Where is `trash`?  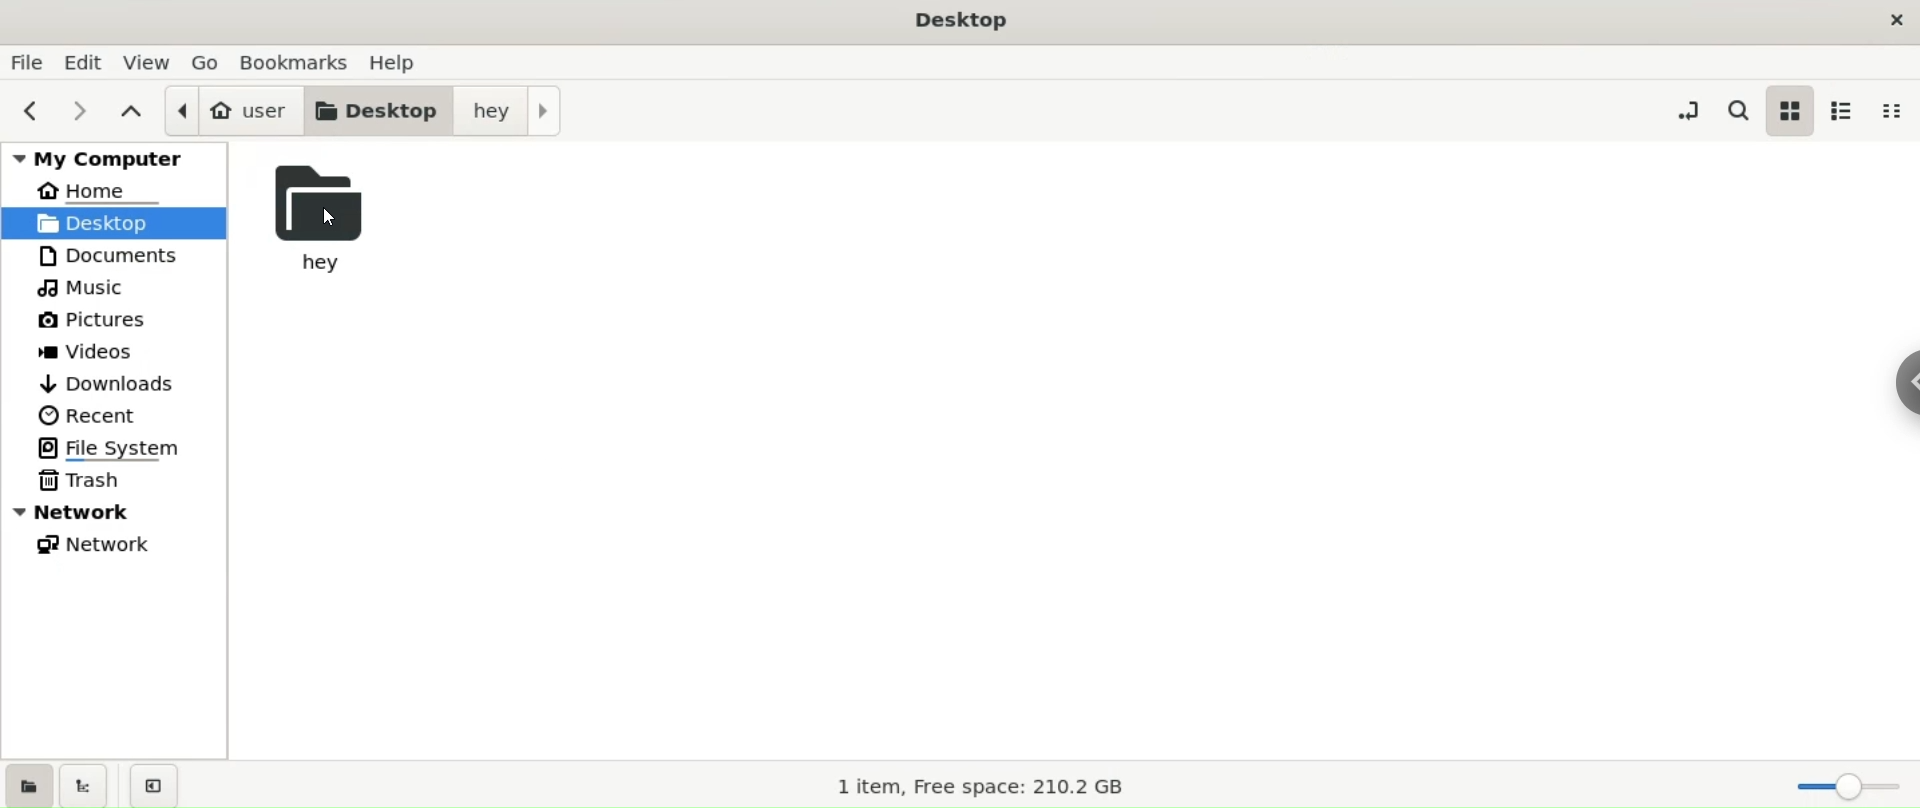
trash is located at coordinates (121, 481).